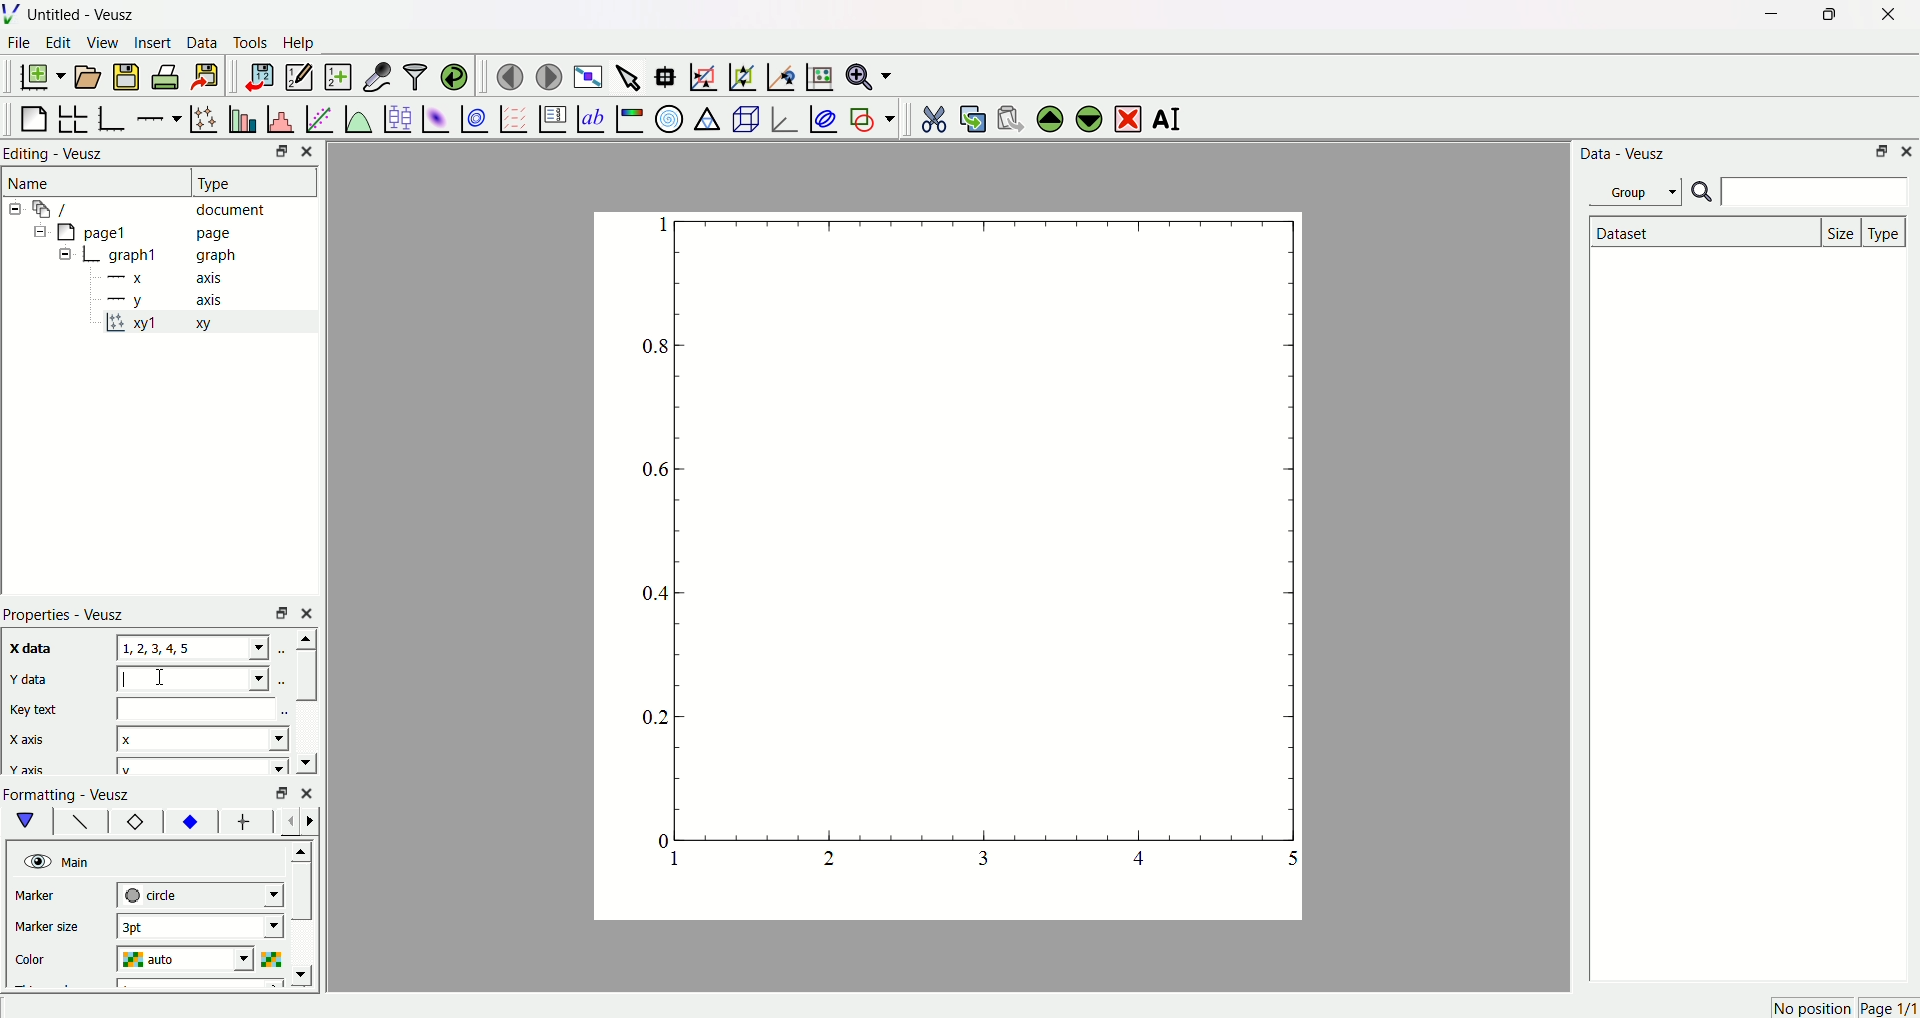 Image resolution: width=1920 pixels, height=1018 pixels. What do you see at coordinates (1843, 231) in the screenshot?
I see `Size` at bounding box center [1843, 231].